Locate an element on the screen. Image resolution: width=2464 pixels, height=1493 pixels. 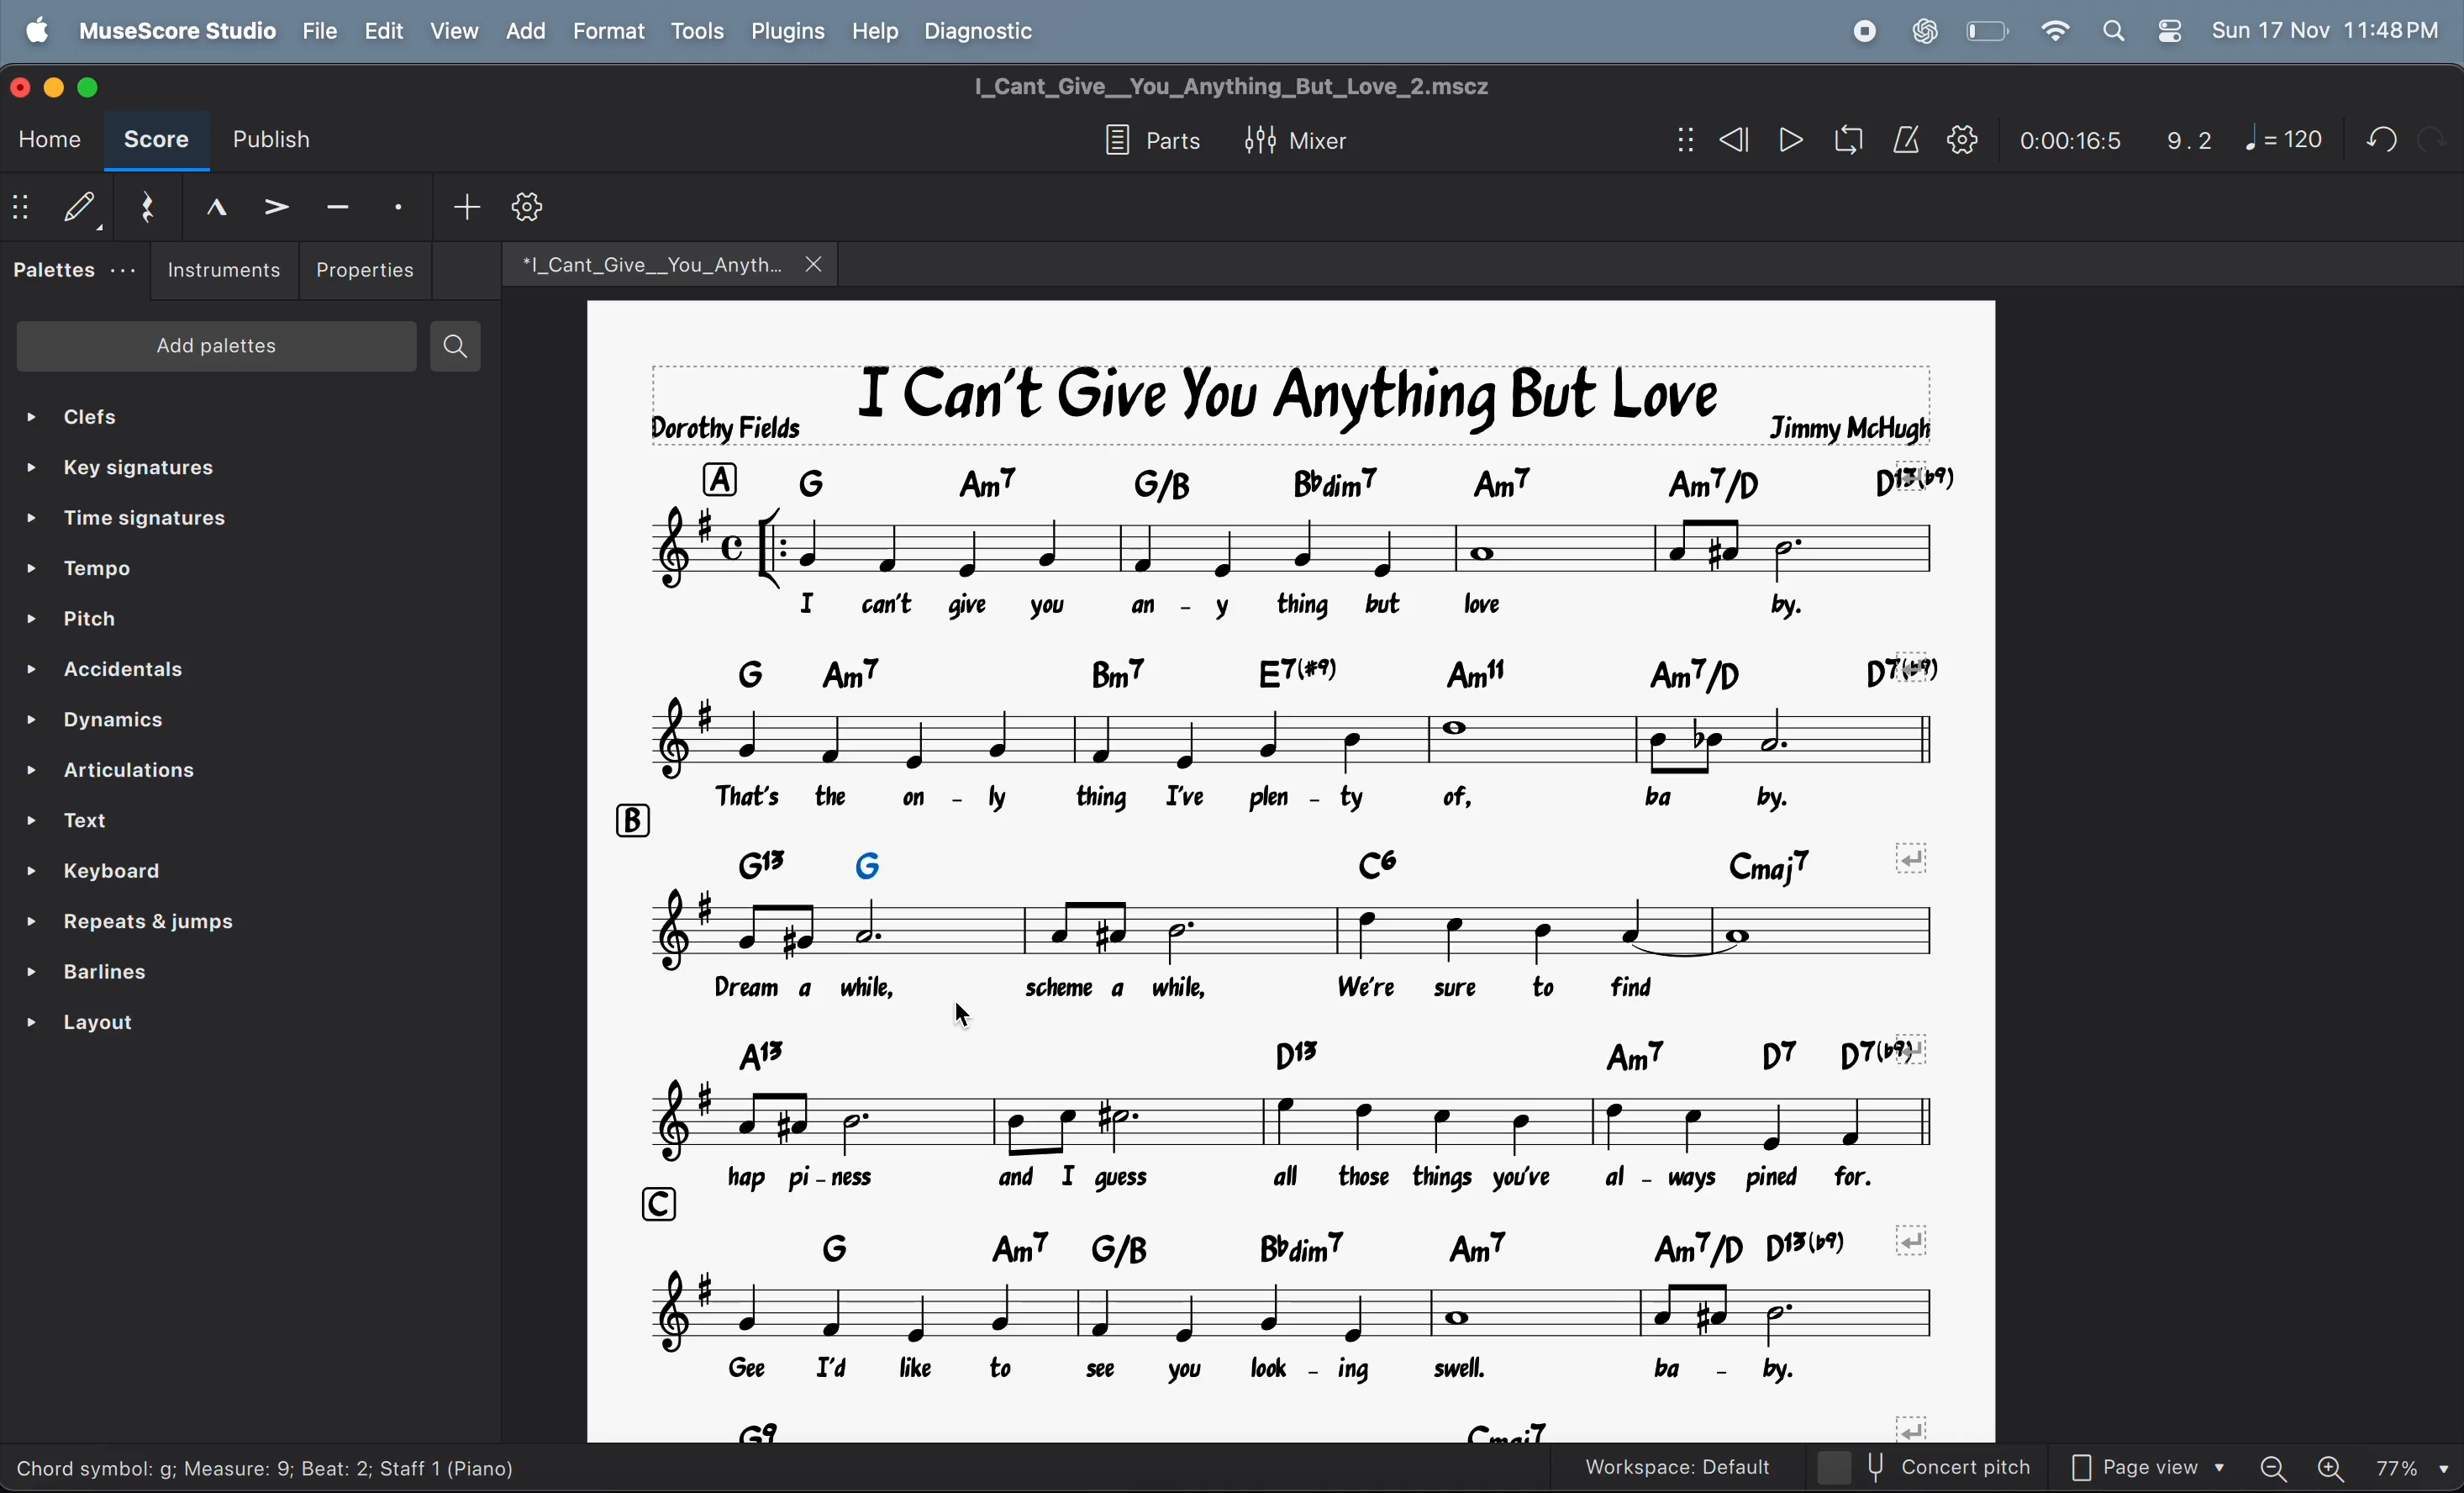
note is located at coordinates (1293, 546).